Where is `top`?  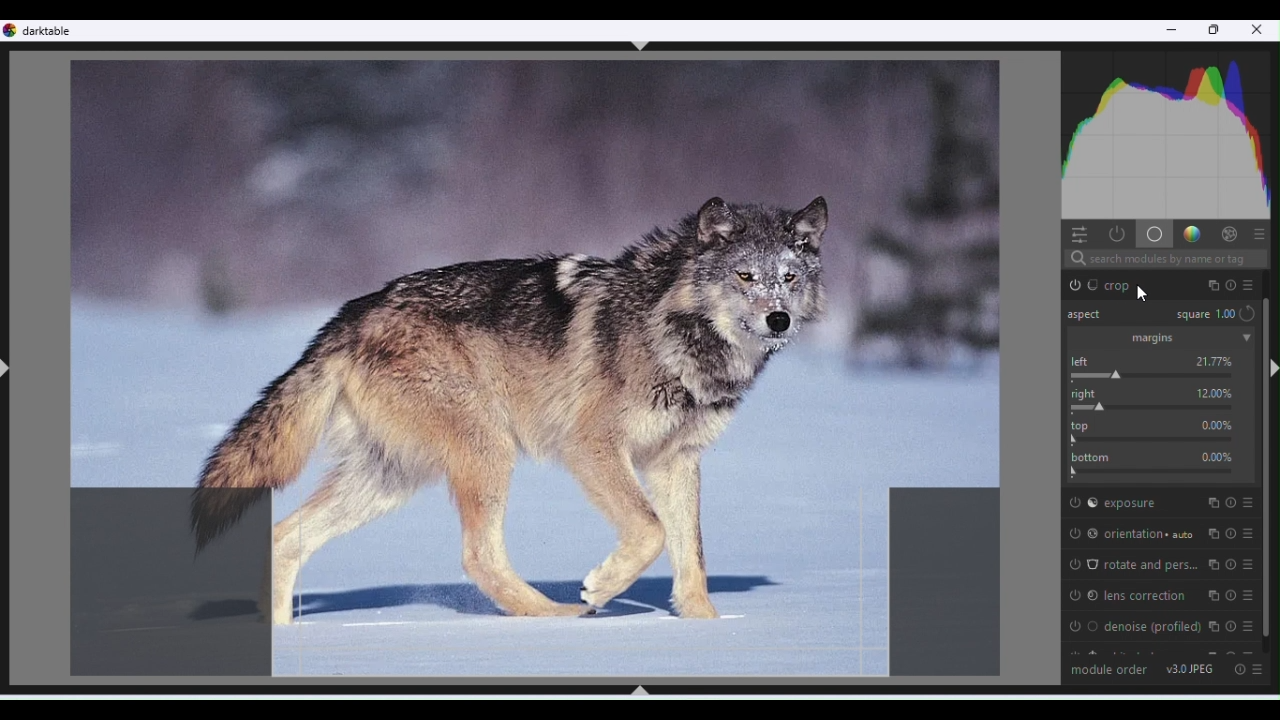 top is located at coordinates (1084, 424).